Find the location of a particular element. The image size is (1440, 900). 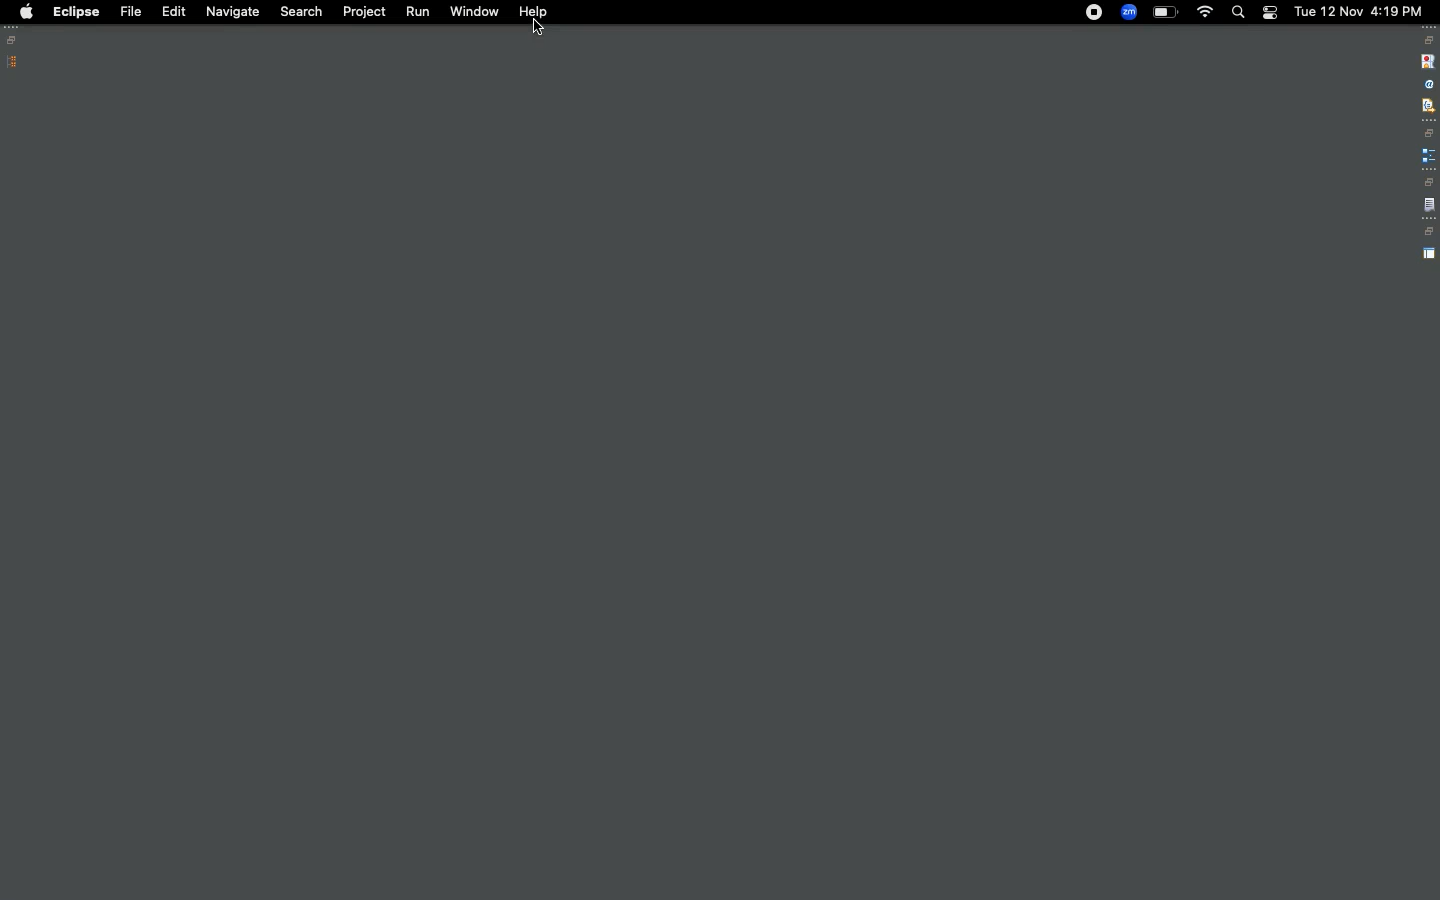

restore is located at coordinates (1428, 182).